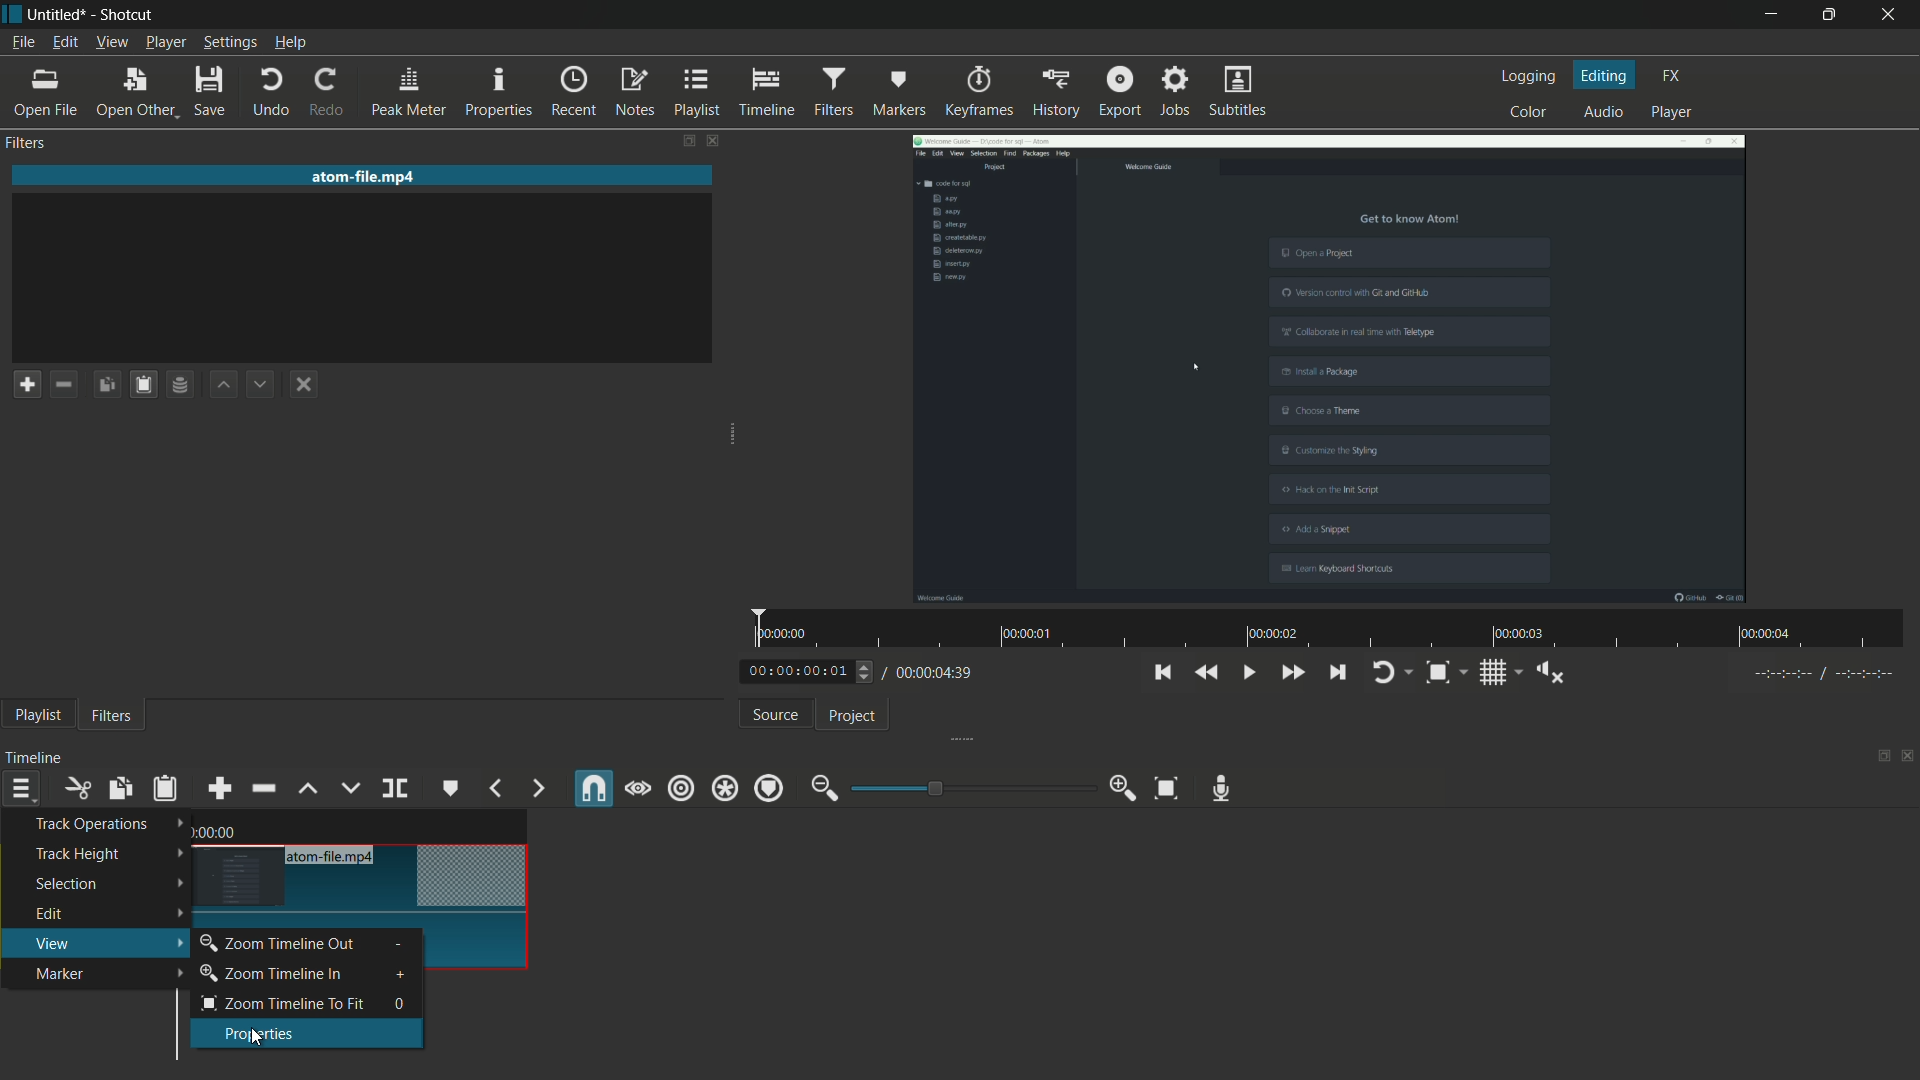 The height and width of the screenshot is (1080, 1920). Describe the element at coordinates (119, 789) in the screenshot. I see `copy` at that location.